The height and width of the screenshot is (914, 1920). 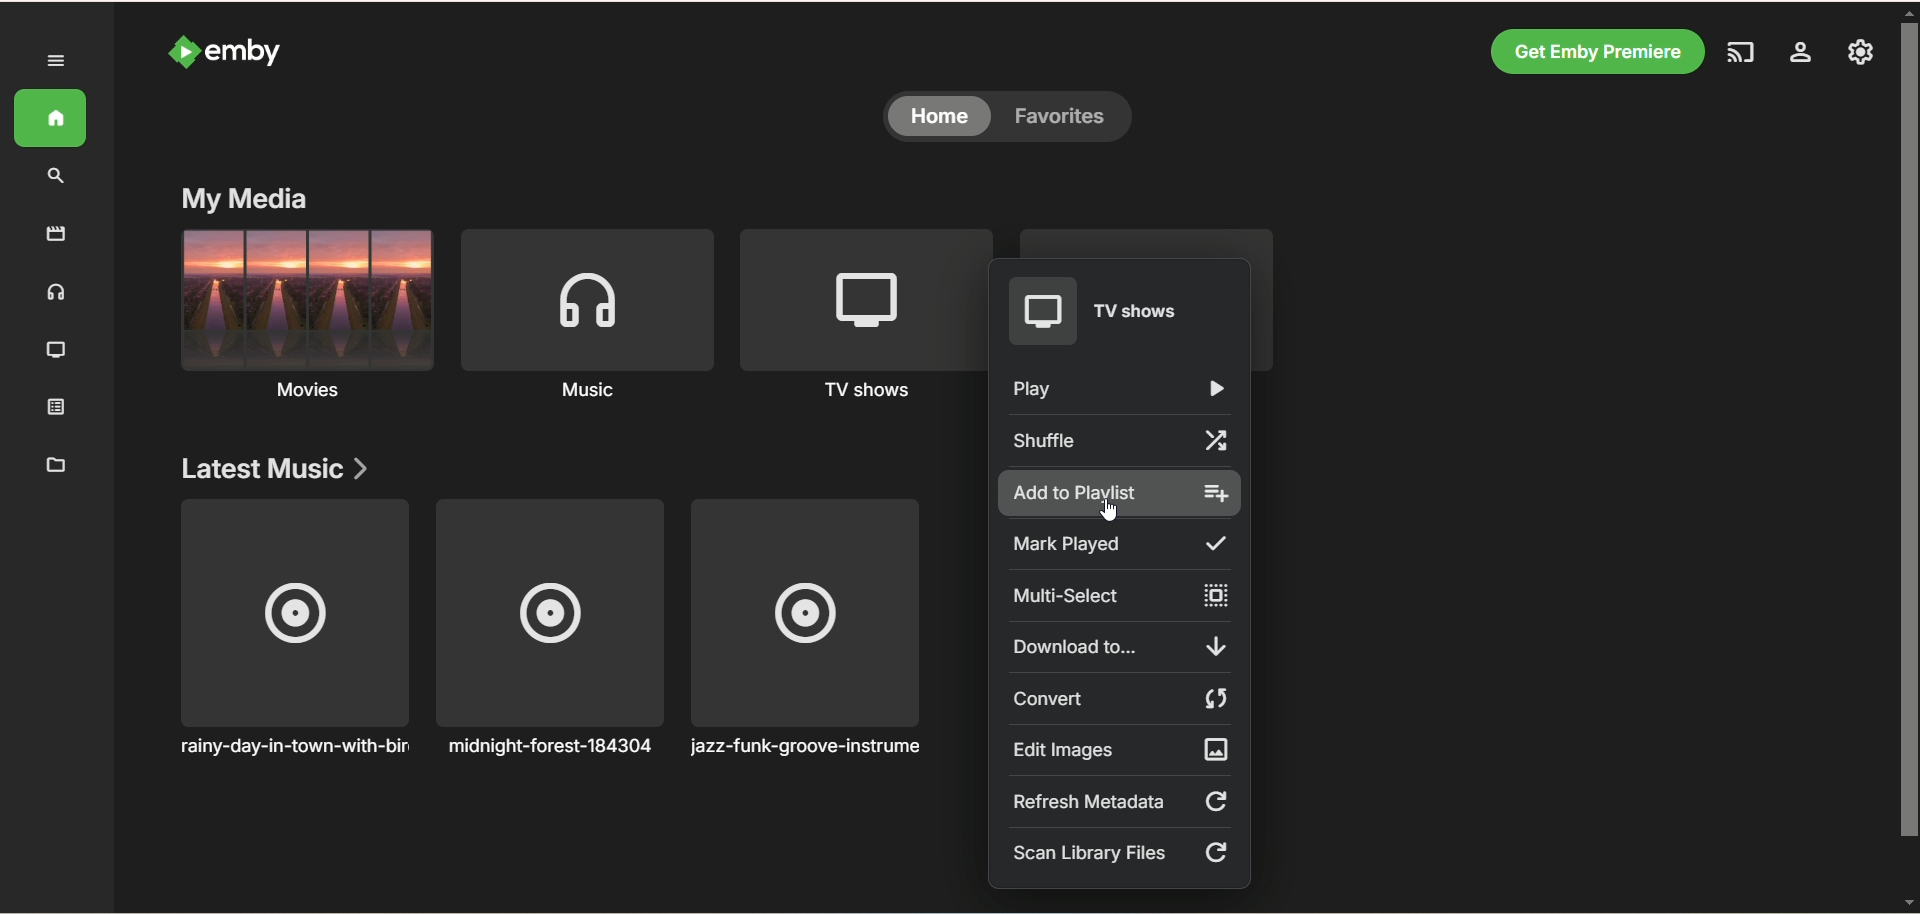 I want to click on emby, so click(x=245, y=52).